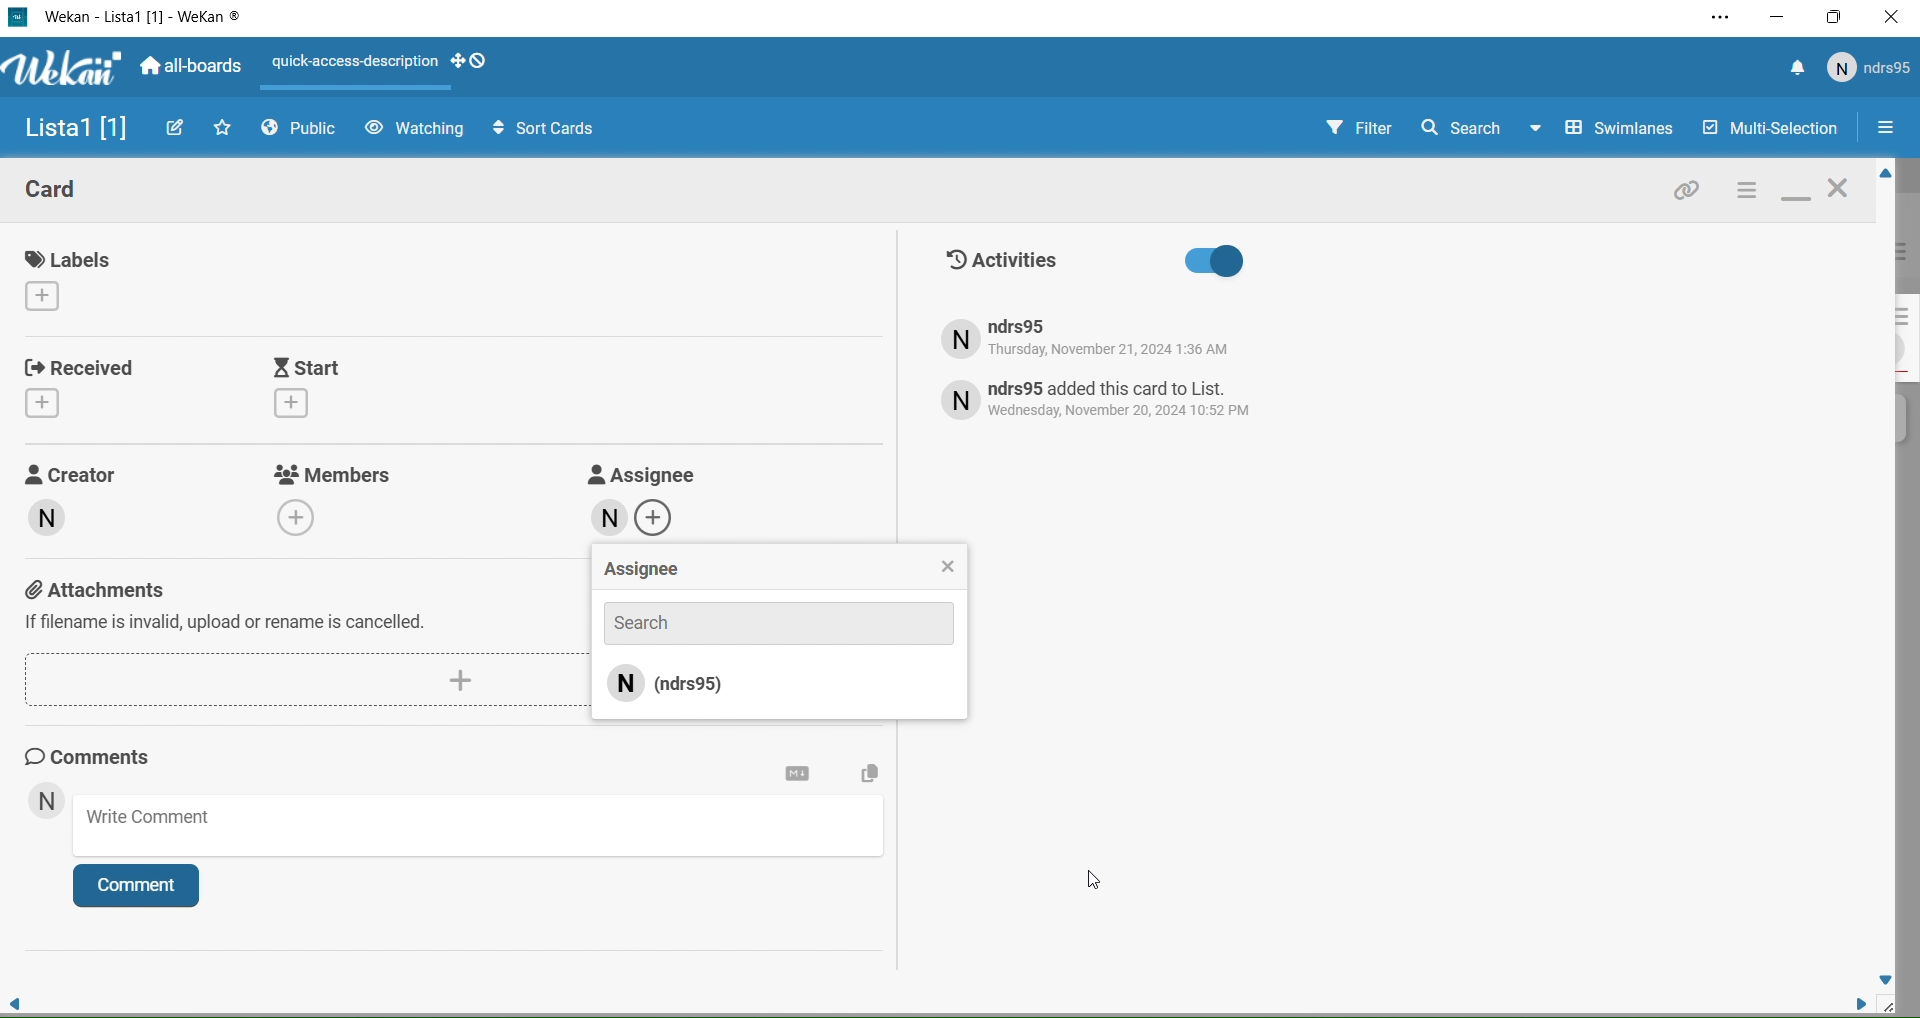  What do you see at coordinates (338, 497) in the screenshot?
I see `Members` at bounding box center [338, 497].